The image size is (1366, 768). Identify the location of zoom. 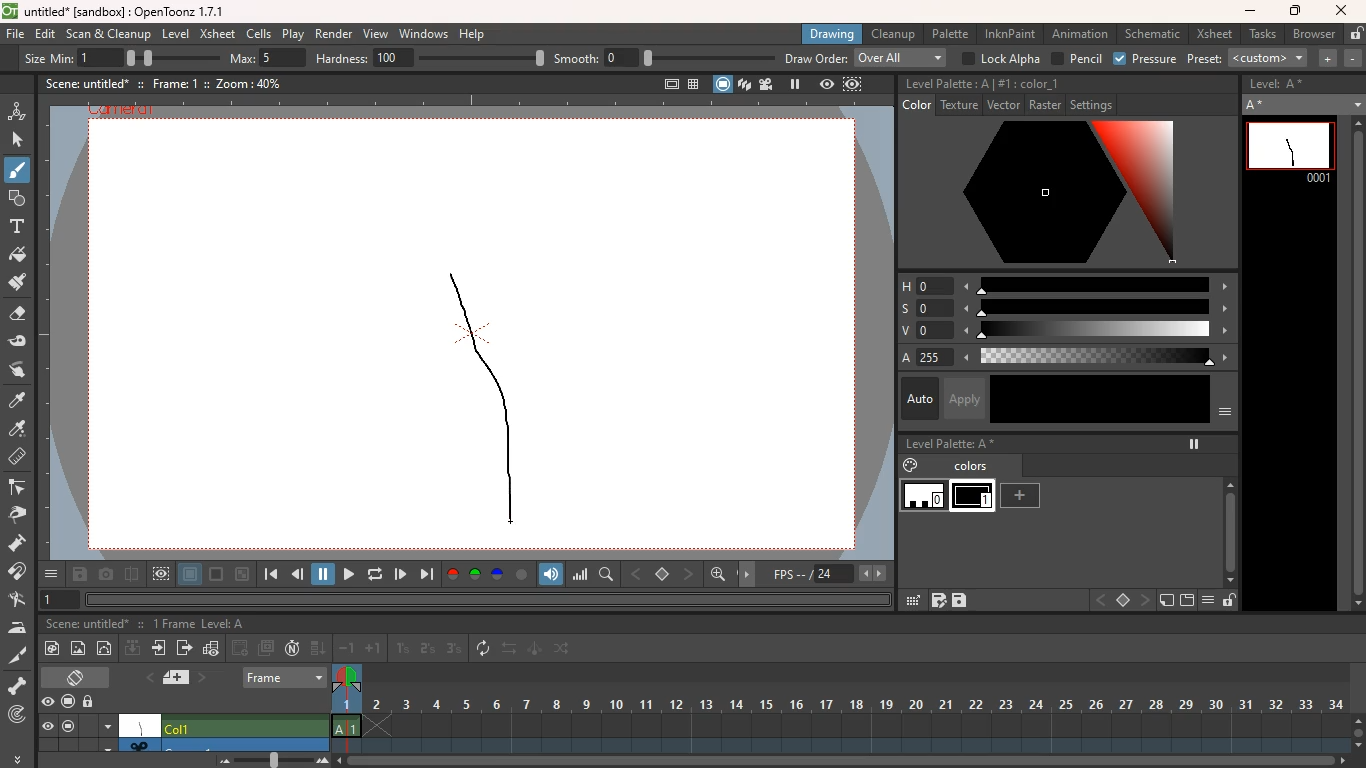
(267, 760).